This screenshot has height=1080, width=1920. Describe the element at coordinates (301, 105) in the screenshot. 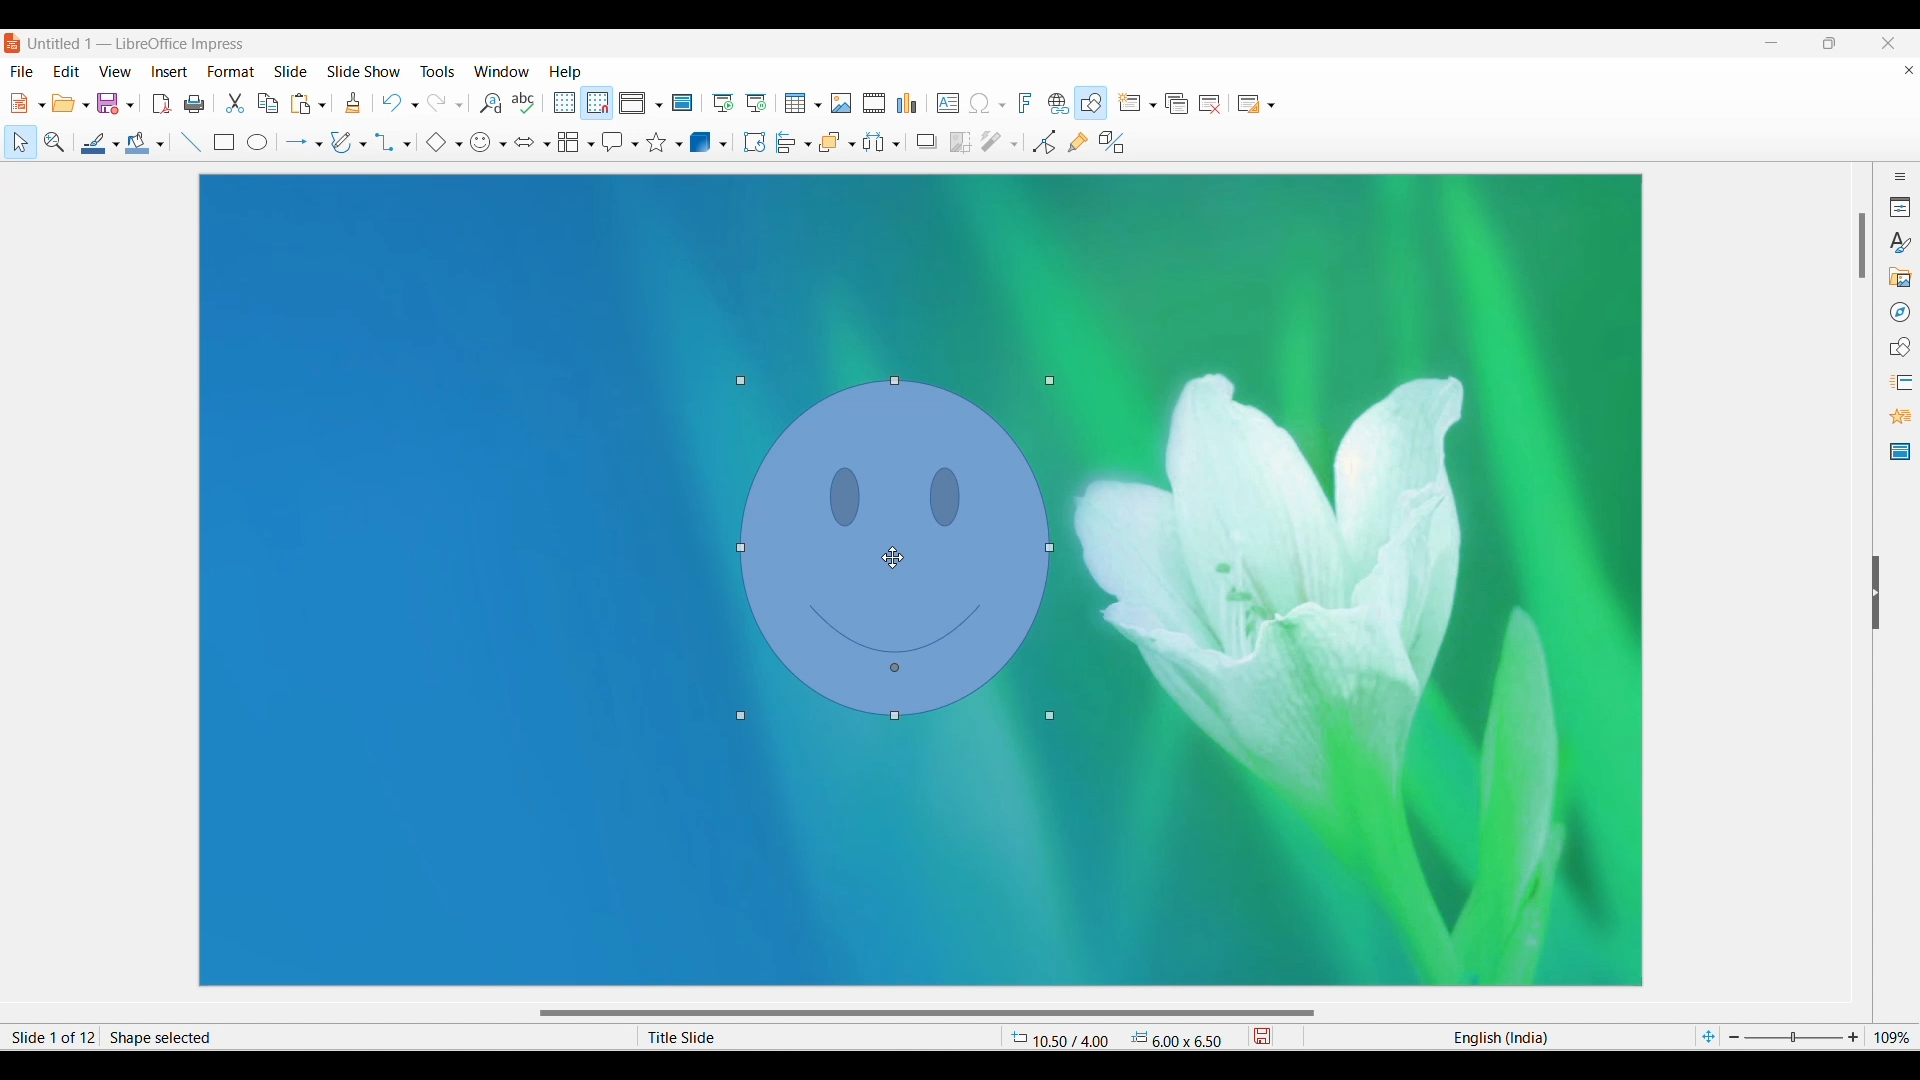

I see `Paste` at that location.